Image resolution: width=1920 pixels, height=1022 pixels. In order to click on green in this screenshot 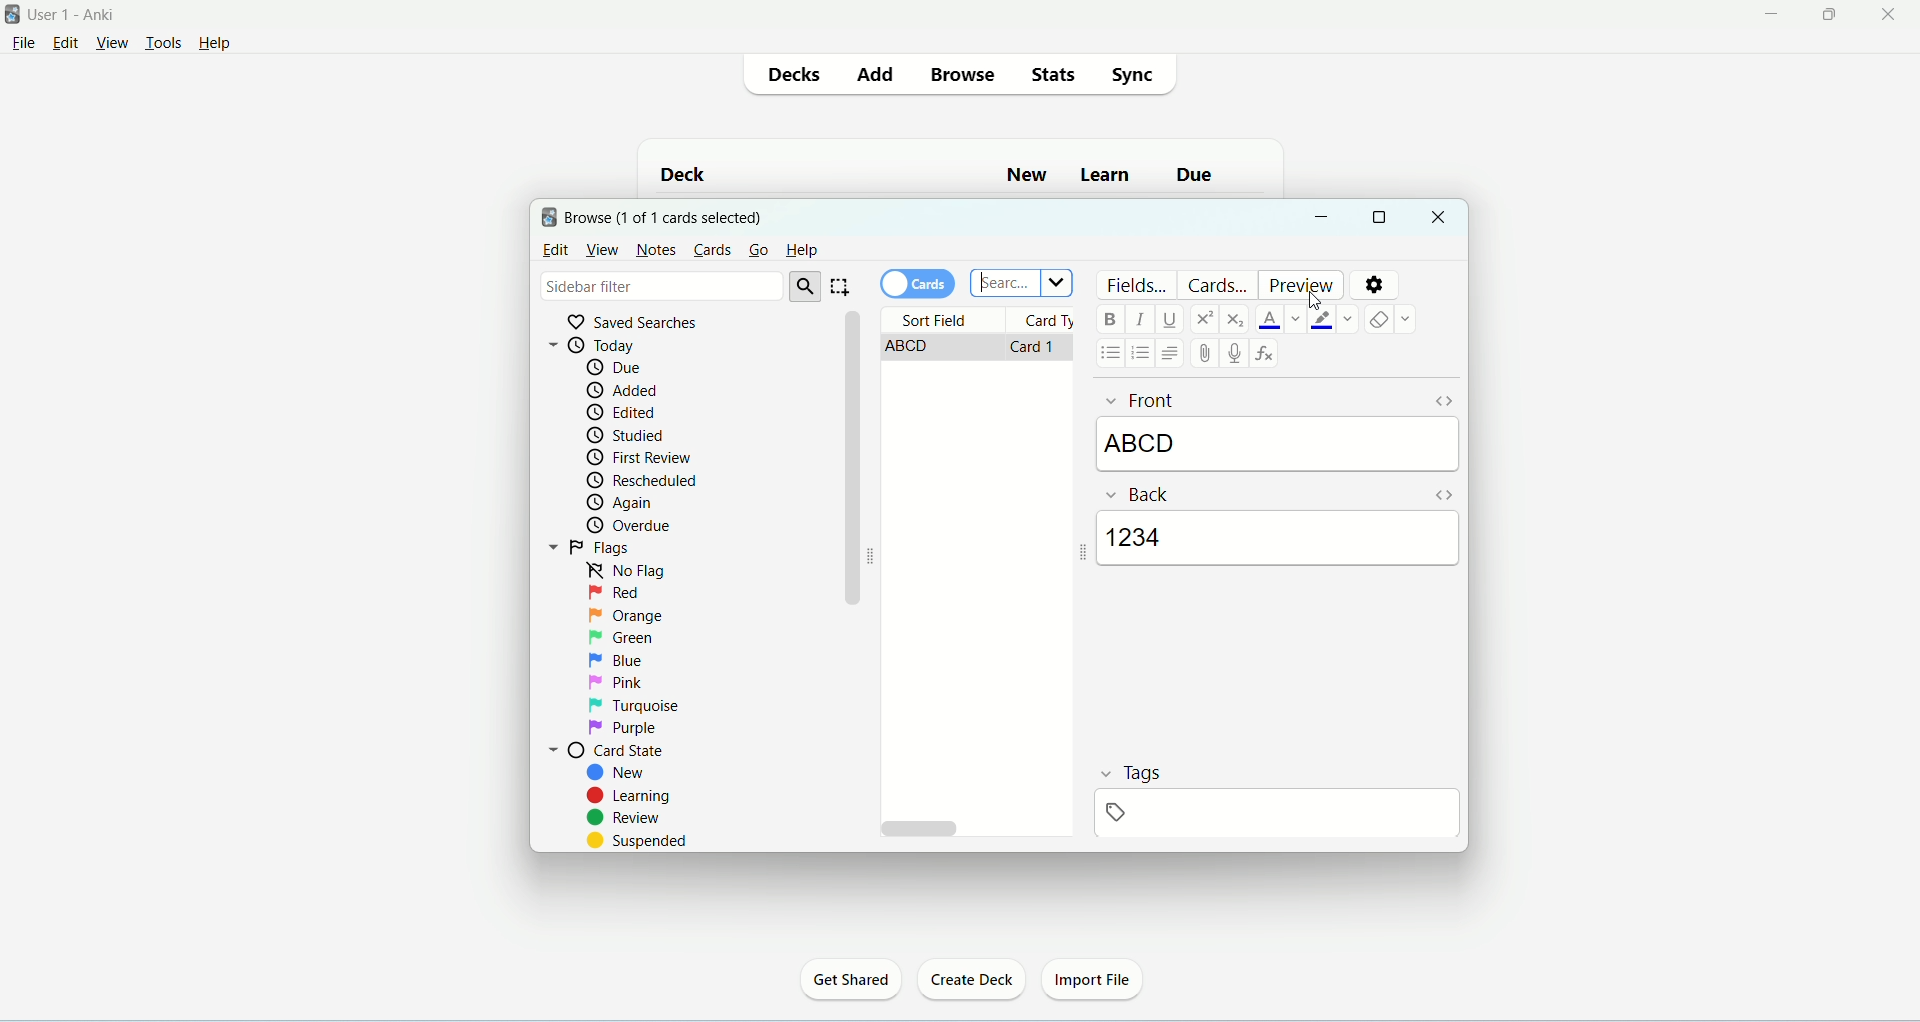, I will do `click(622, 640)`.